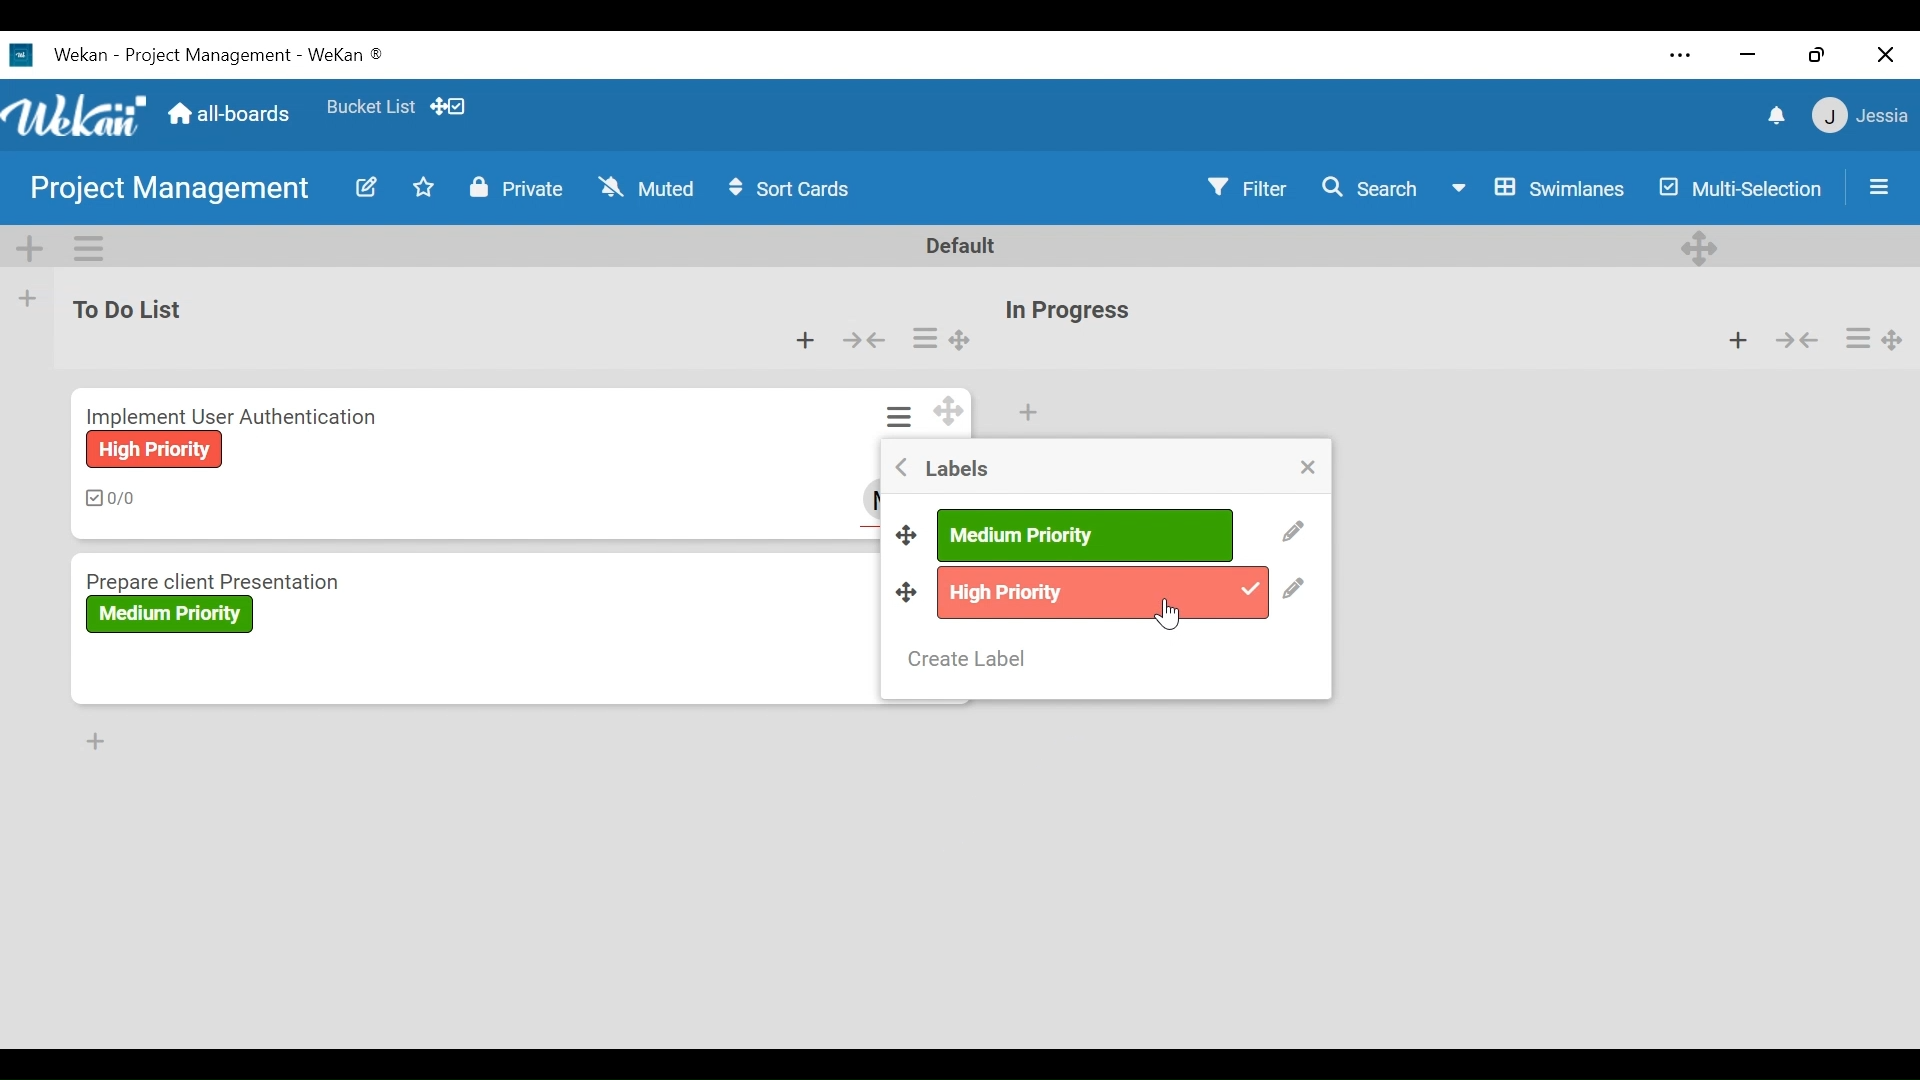 Image resolution: width=1920 pixels, height=1080 pixels. I want to click on Swimlane Actions, so click(92, 248).